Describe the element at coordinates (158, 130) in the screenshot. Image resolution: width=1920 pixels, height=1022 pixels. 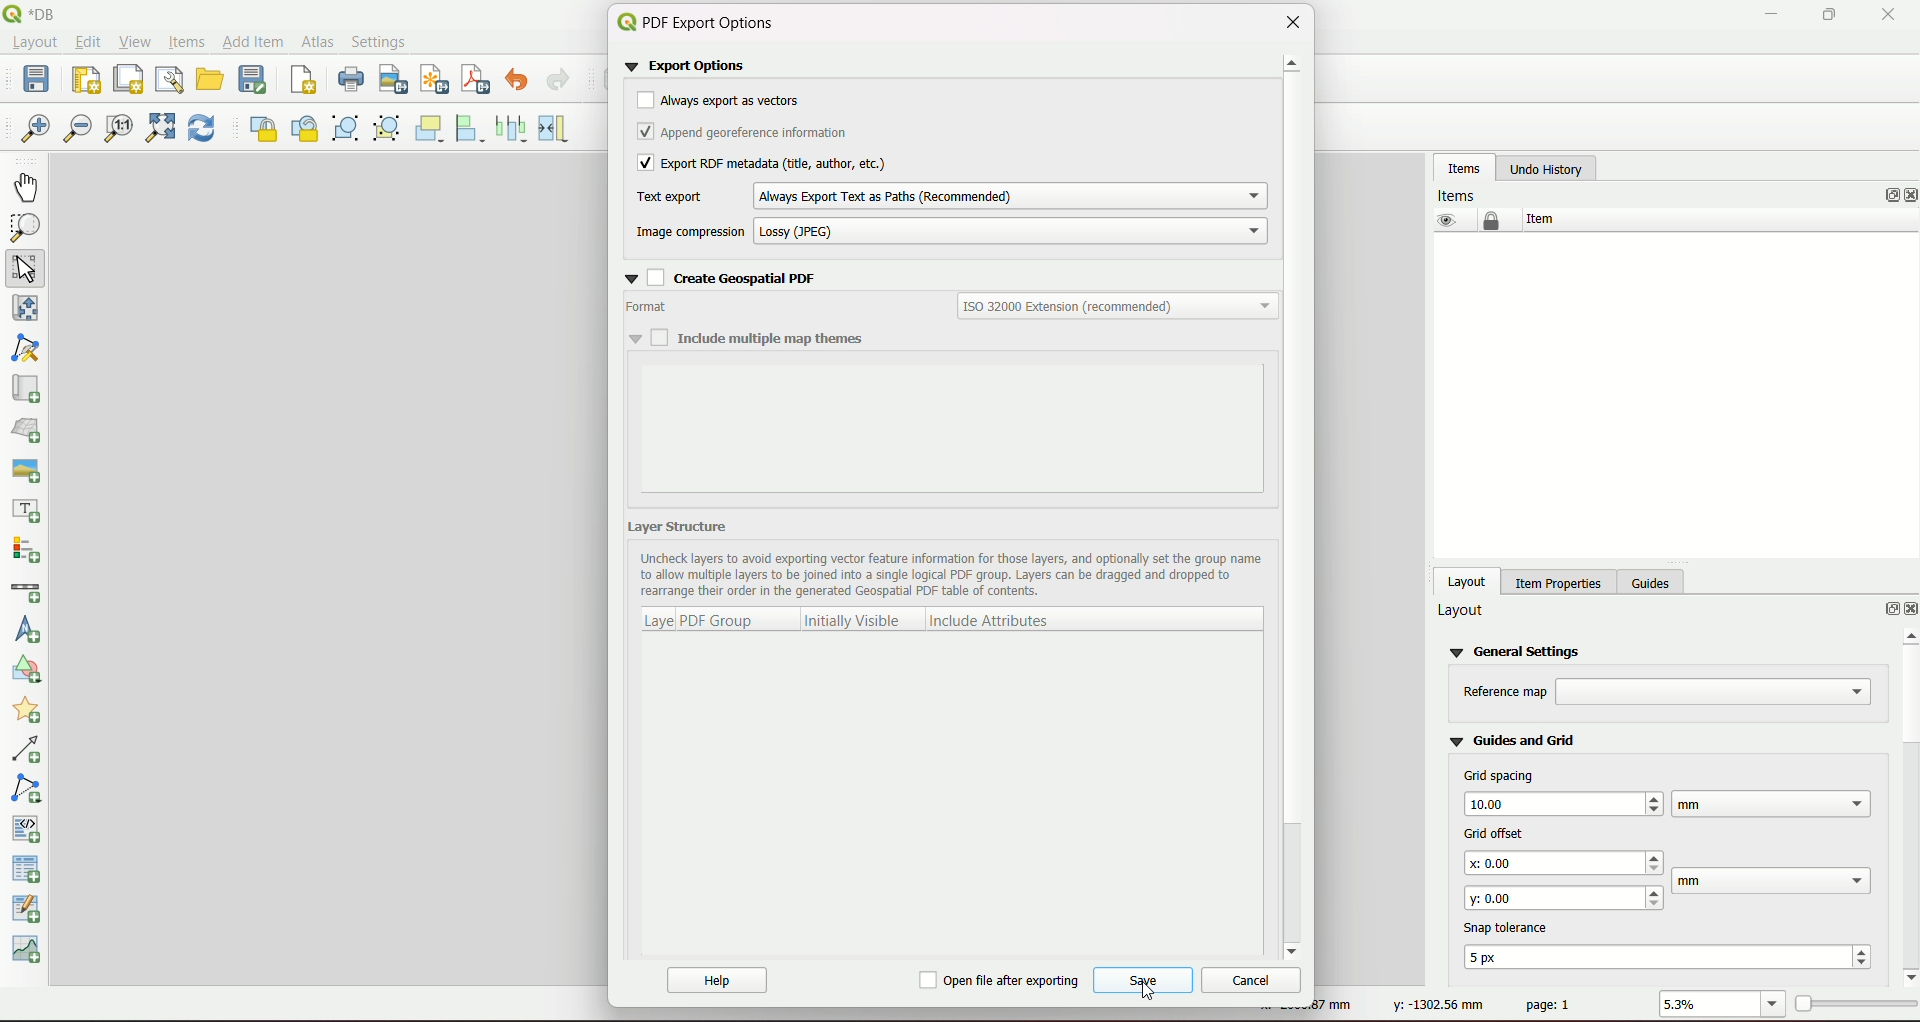
I see `zoom full` at that location.